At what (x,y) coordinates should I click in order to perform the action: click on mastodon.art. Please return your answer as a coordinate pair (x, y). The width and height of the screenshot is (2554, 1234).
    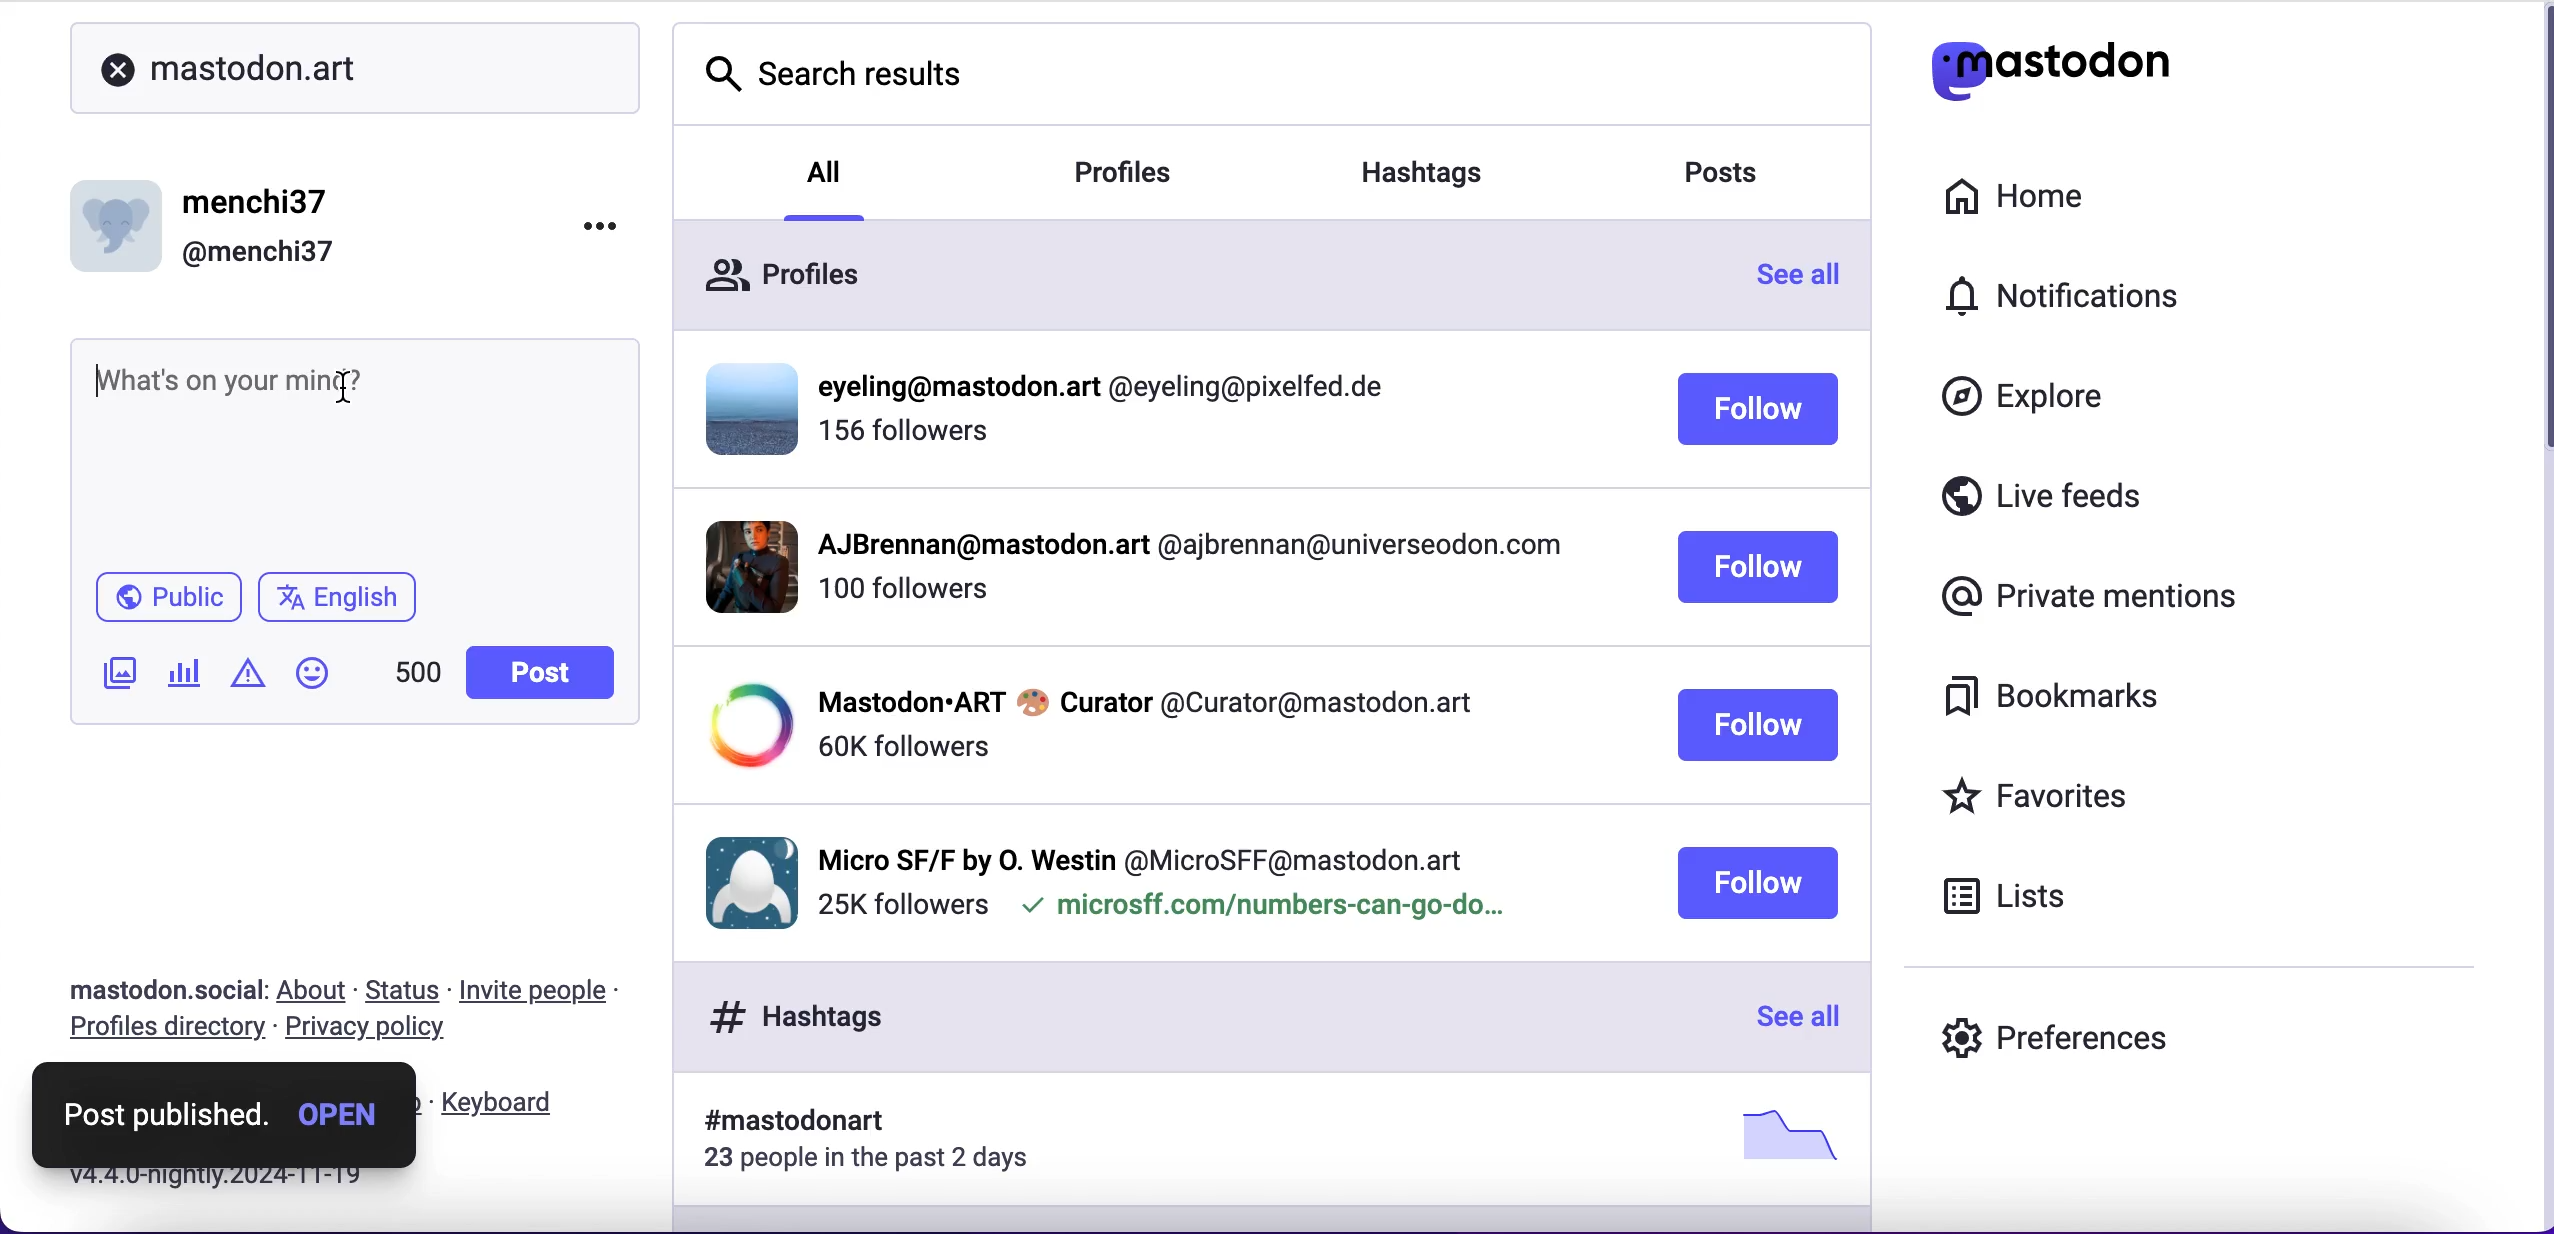
    Looking at the image, I should click on (254, 58).